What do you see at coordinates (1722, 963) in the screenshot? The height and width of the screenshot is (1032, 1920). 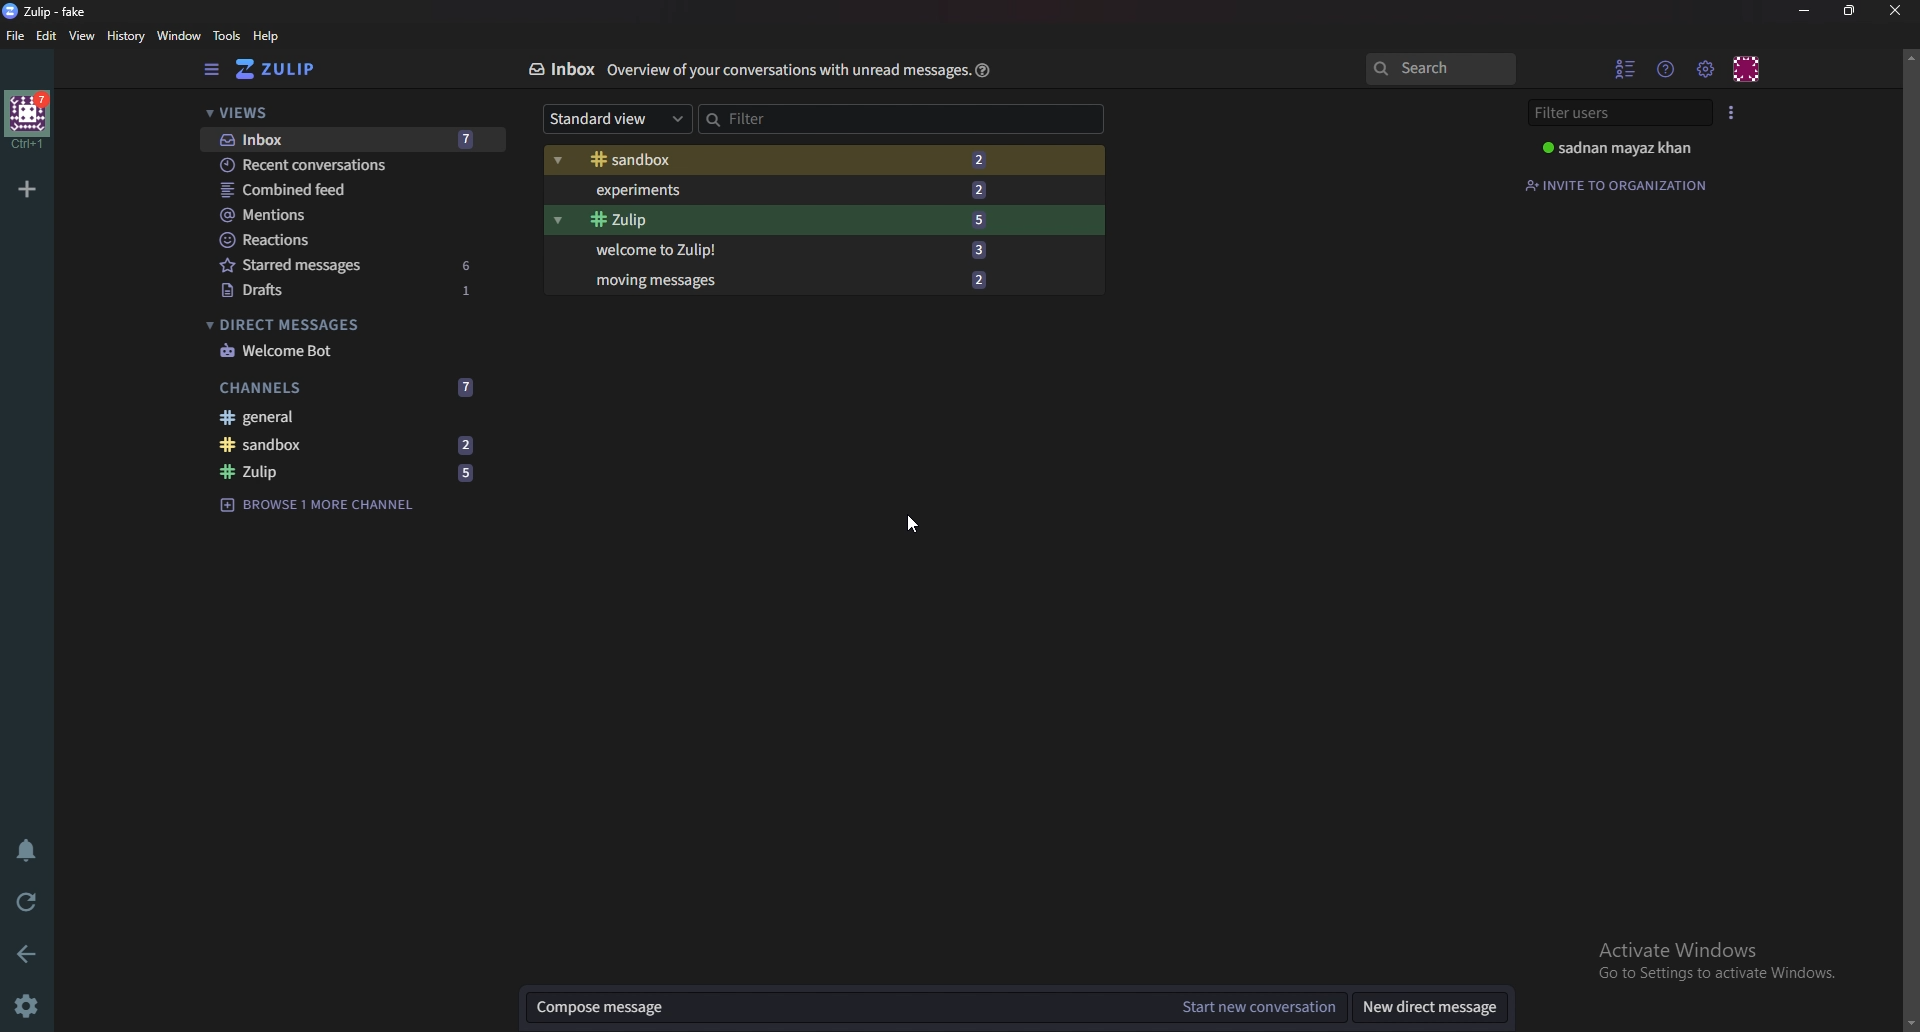 I see `Activate Windows
Go to Settings to activate Windows.` at bounding box center [1722, 963].